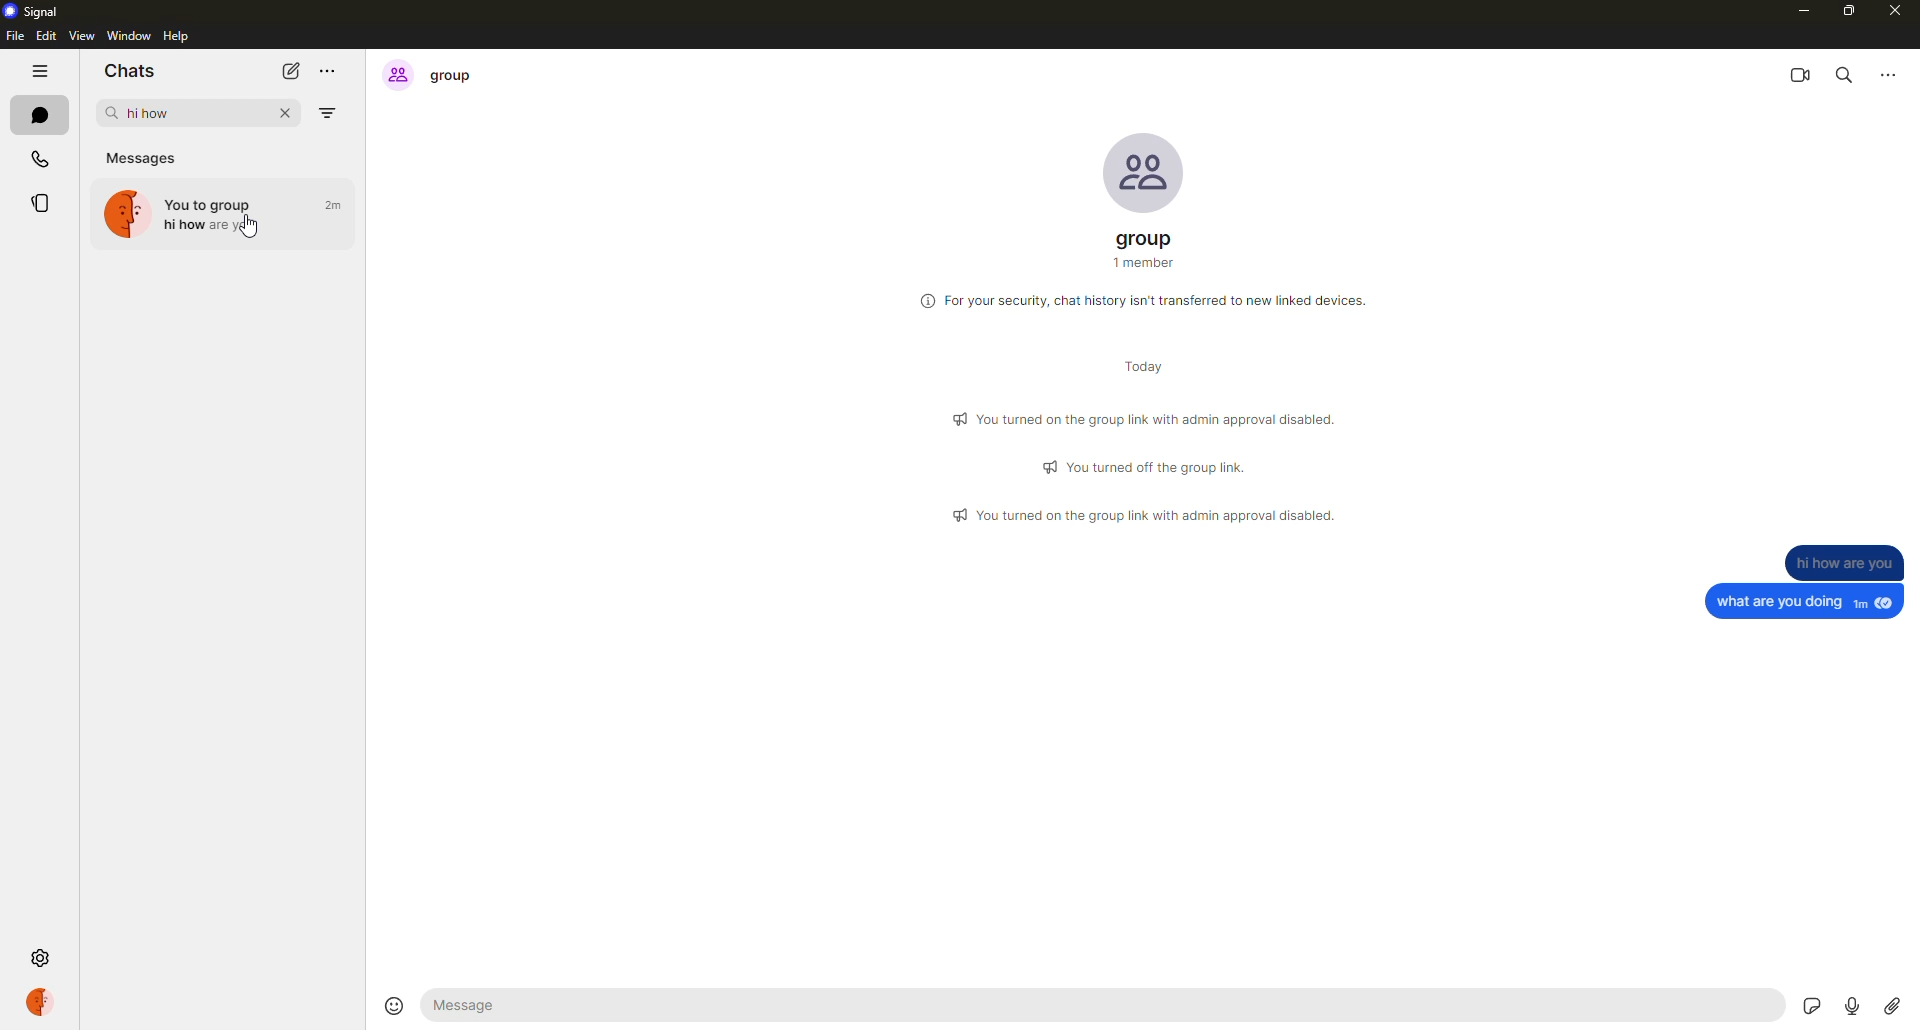  Describe the element at coordinates (1149, 466) in the screenshot. I see `info` at that location.